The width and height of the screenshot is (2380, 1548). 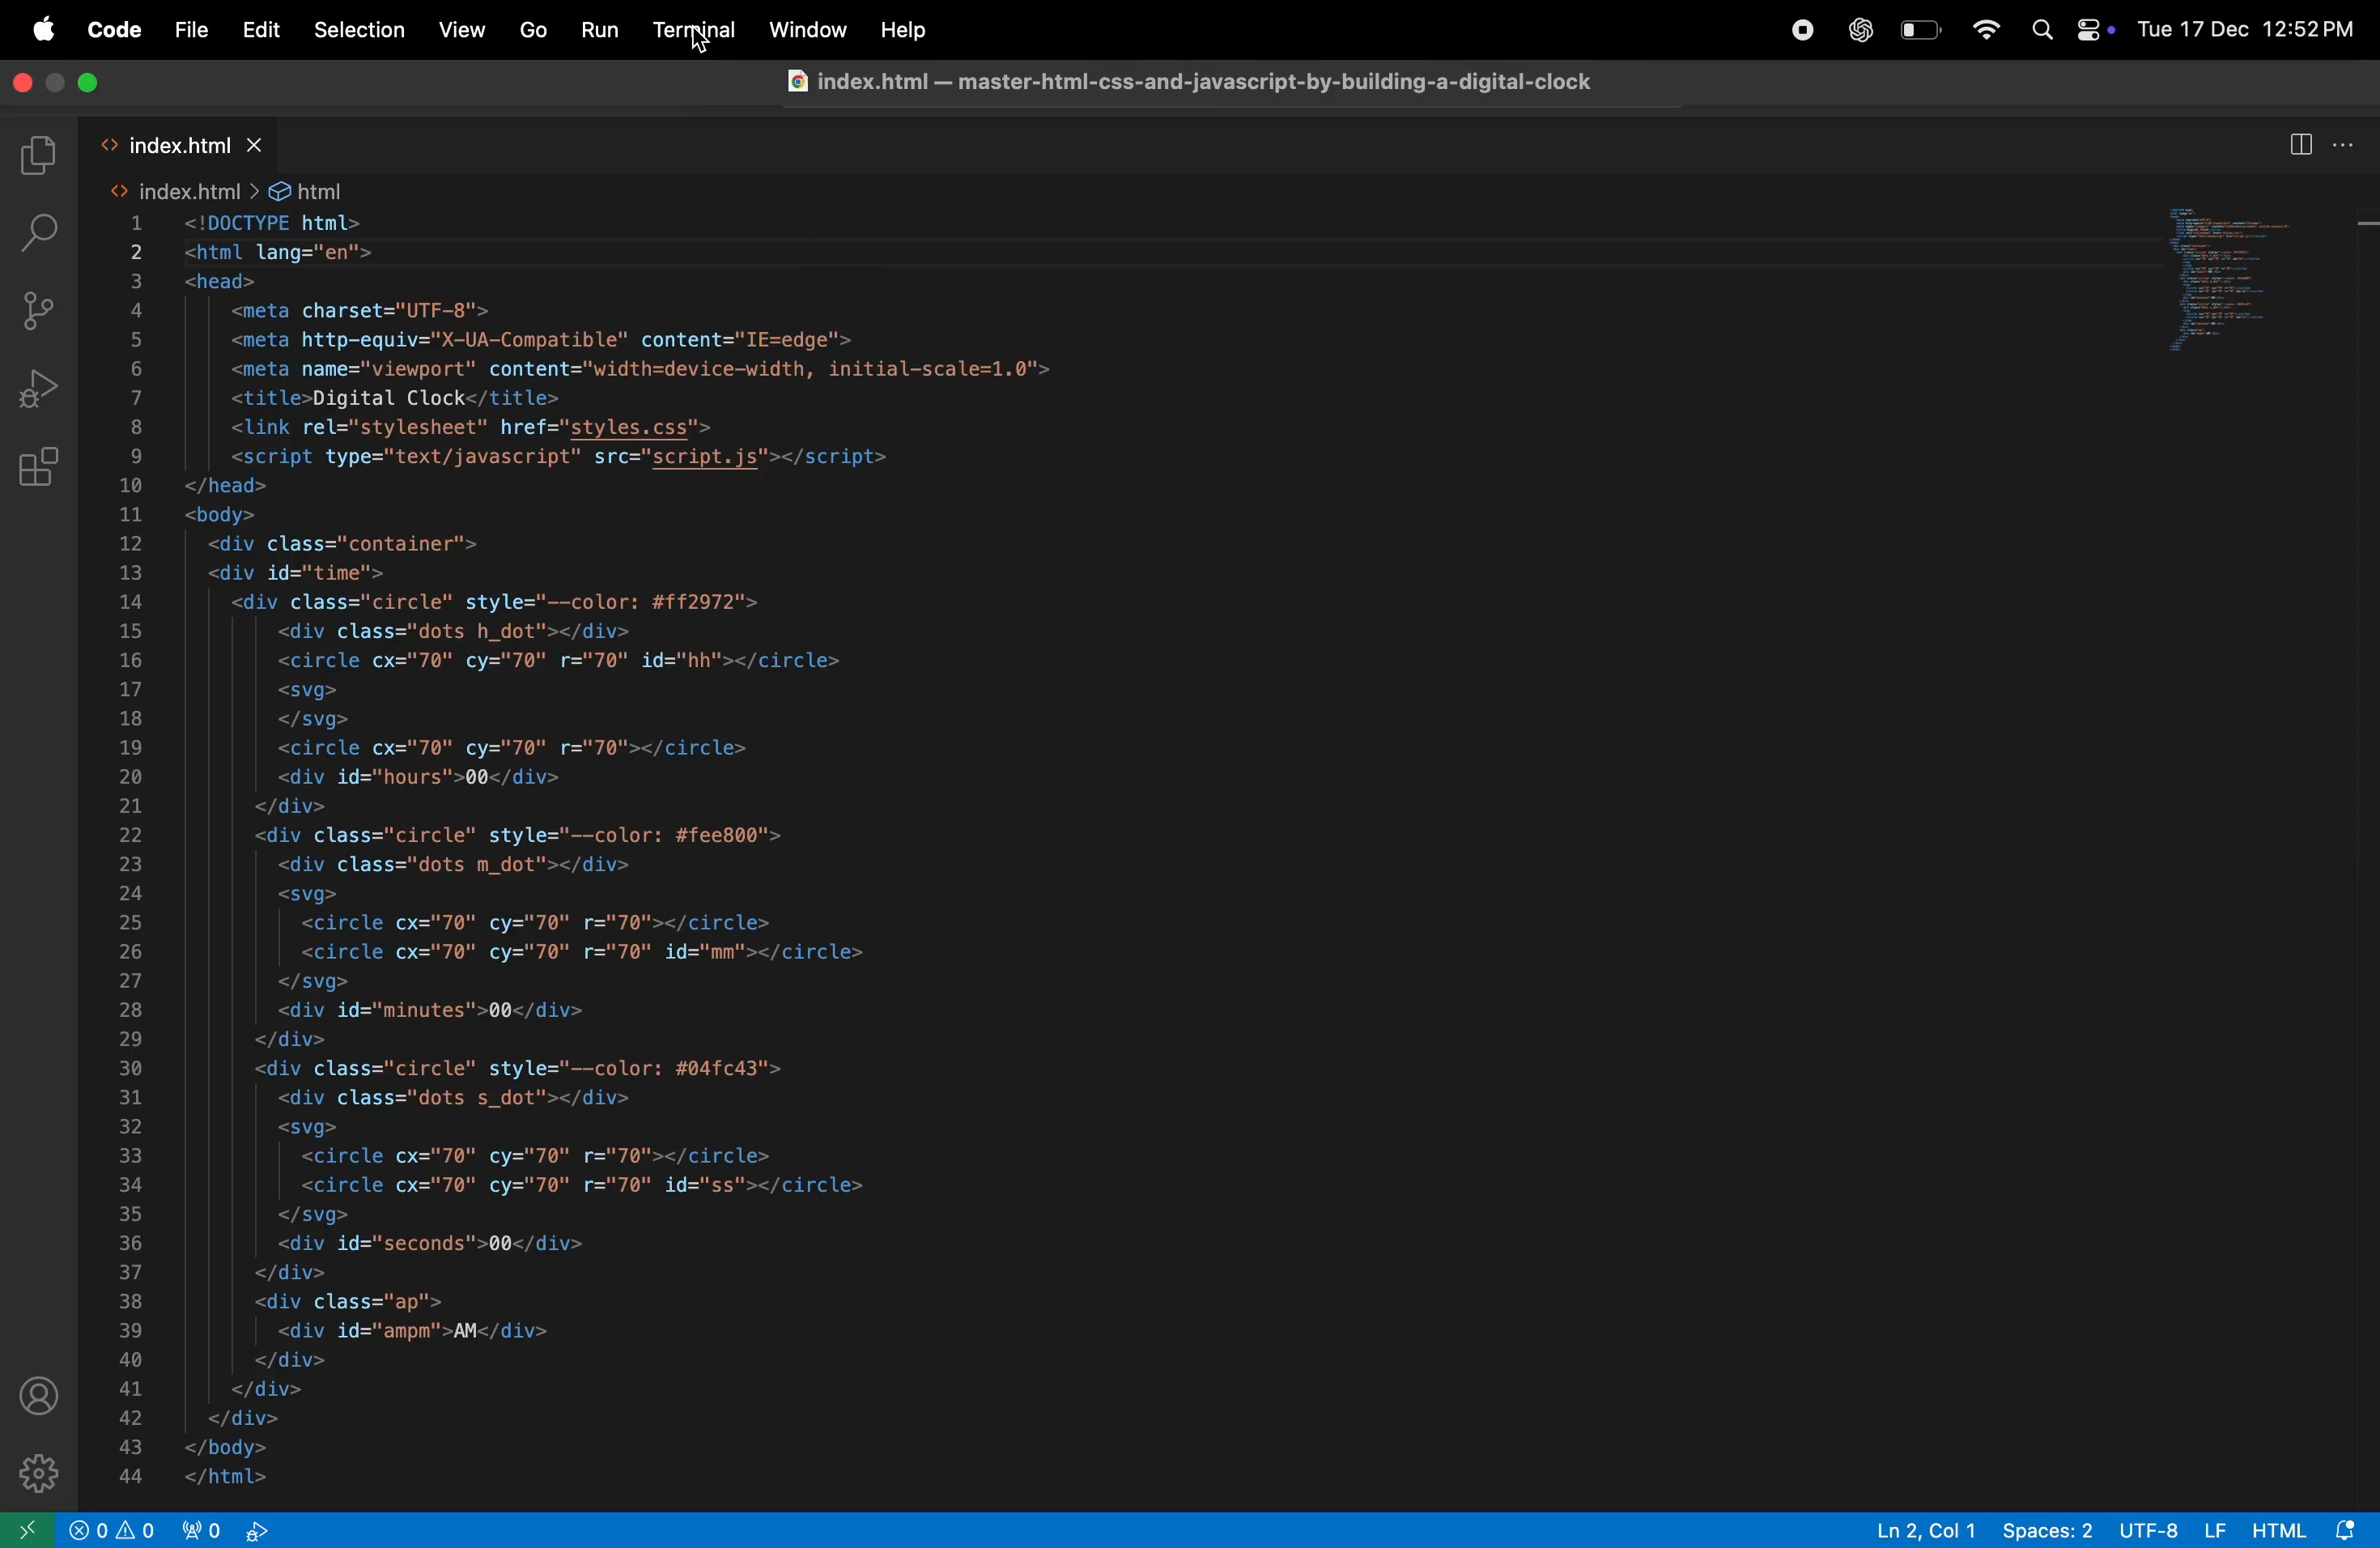 I want to click on <!DOCTYPE html>
<html lang="en">
<head>
<meta charset="UTF-8">
<meta http-equiv="X-UA-Compatible" content="IE=edge'>
<meta name="viewport" content="width=device-width, initial-scale=1.0">
<title>Digital Clock</title>
<link rel="stylesheet" href="styles.css">
<script type="text/javascript" src="script.js"></script>
</head>
<body>
<div class="container">
<div id="time">
<div class="circle" style="--color: #ff2972">
<div class="dots h_dot"></div>
<circle cx="70" cy="70" r="70" id="hh"></circle>
<svg>
</svg>
<circle cx="70" cy="70" r="70"></circle>
<div id="hours">00</div>
</div>
<div class="circle" style="--color: #fee800">
<div class="dots m_dot"></div>
<svg>
<circle cx="70" cy="70" r="70"></circle>
<circle cx="70" cy="70" r="70" id="mm"></circle>
</svg>
<div id="minutes">00</div>
</div>
<div class="circle" style="--color: #04fc43">
<div class="dots s_dot"></div>
<svg>
<circle cx="70" cy="70" r="70"></circle>
<circle cx="70" cy="70" r="70" id="ss"></circle>
</svg>
<div id="seconds">00</div>
</div>
<div class="ap">
<div id="ampm">AM</div>
</div>
</div>
</div>
</body>
</html>, so click(x=615, y=850).